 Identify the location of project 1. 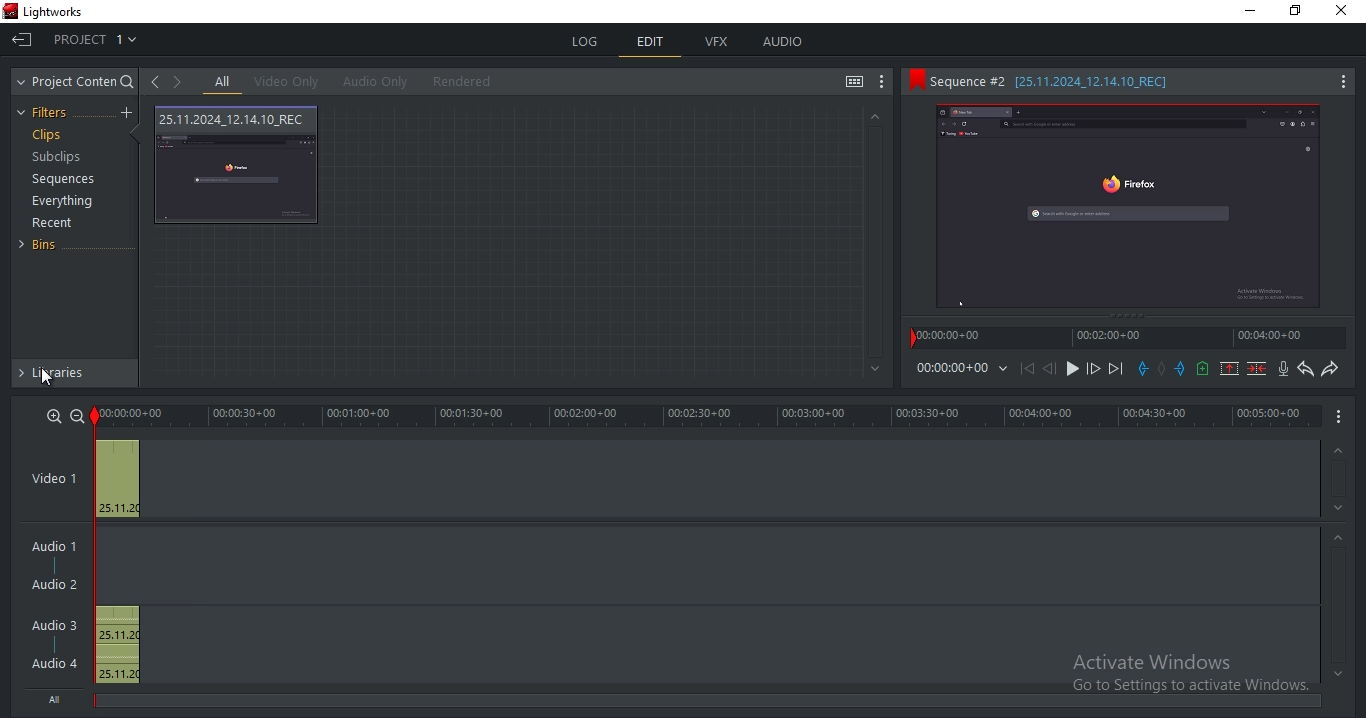
(97, 42).